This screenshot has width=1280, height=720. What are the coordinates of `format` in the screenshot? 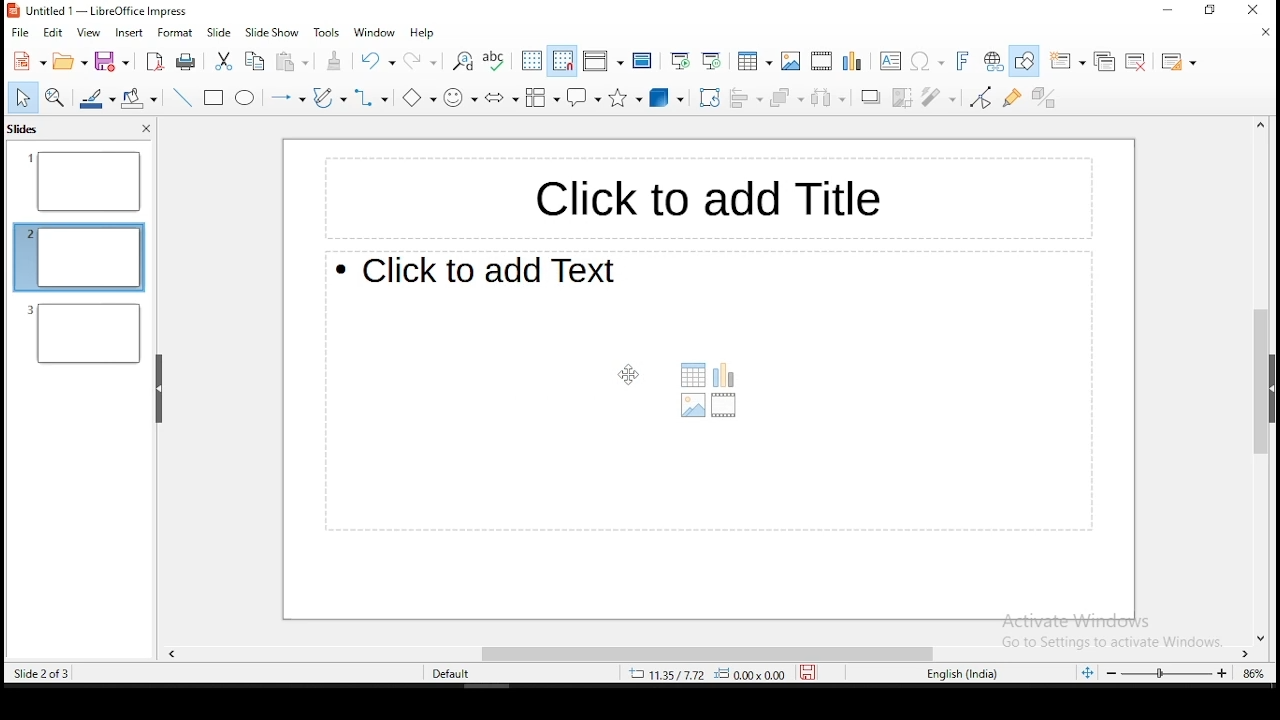 It's located at (176, 32).